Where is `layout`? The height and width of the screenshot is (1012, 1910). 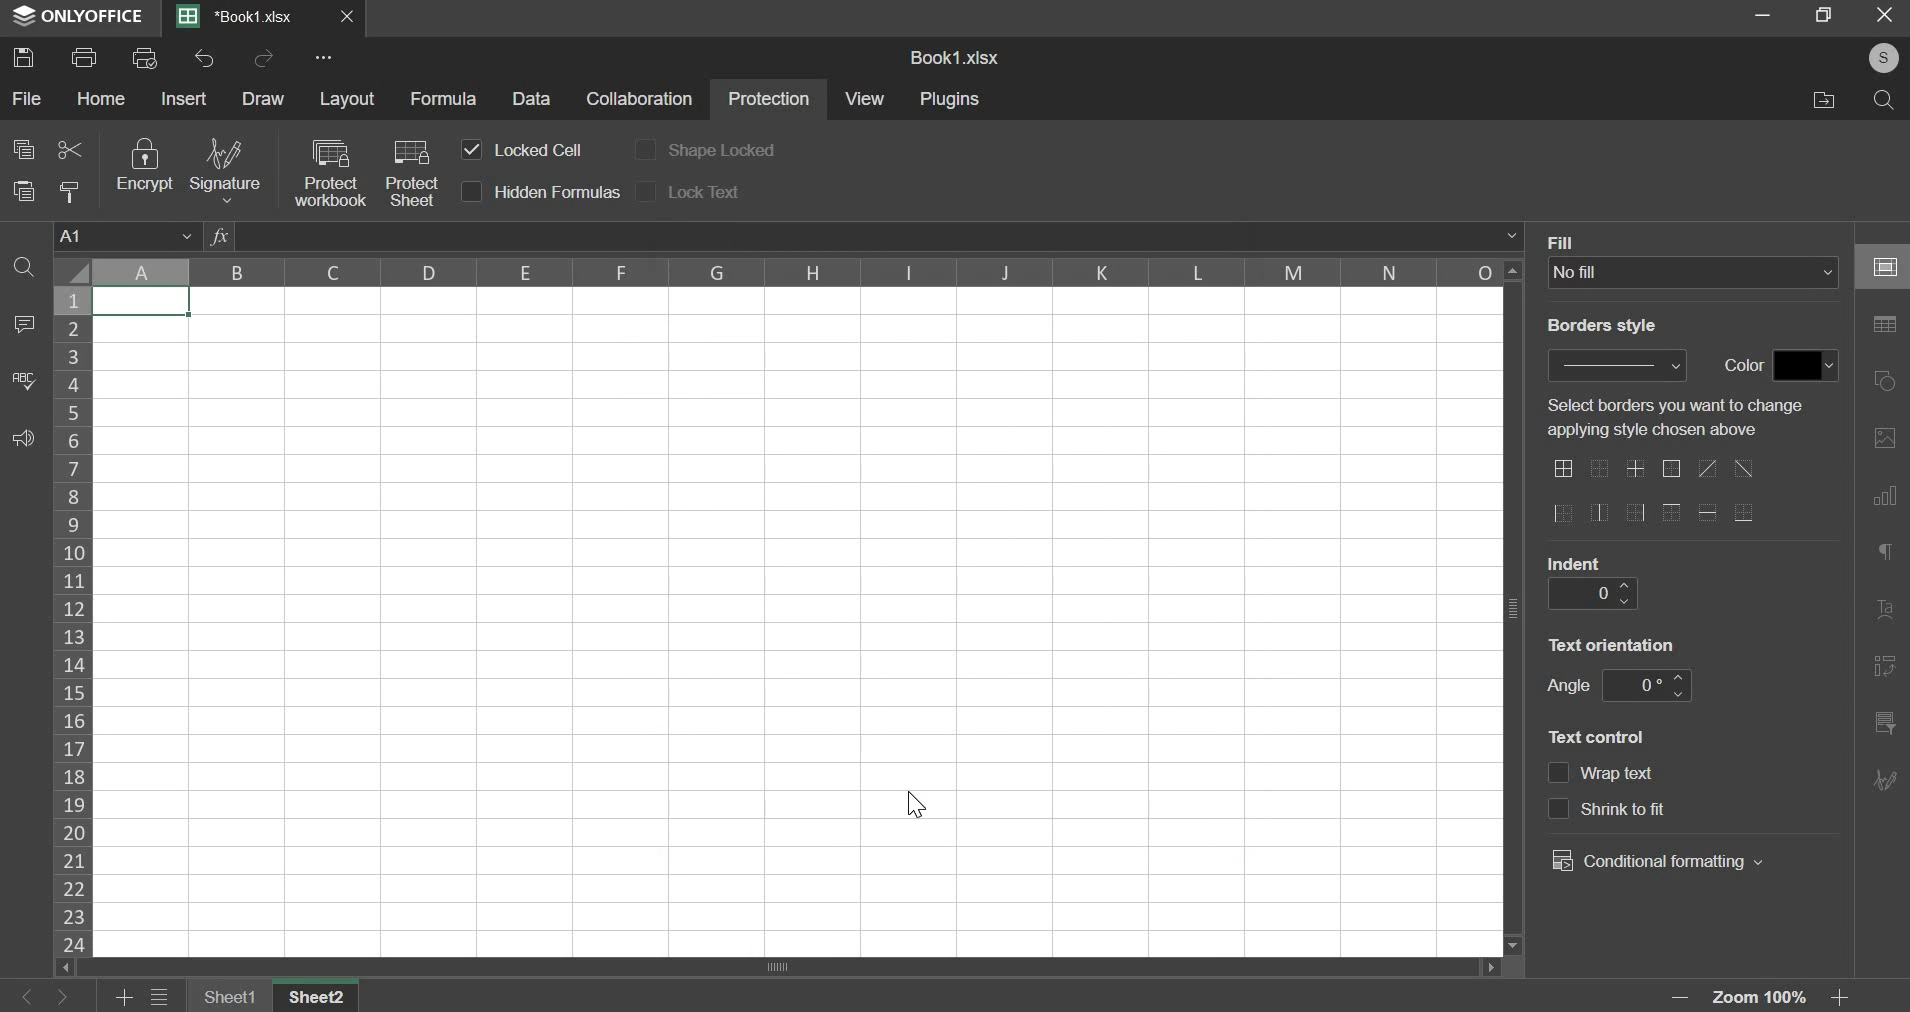 layout is located at coordinates (348, 98).